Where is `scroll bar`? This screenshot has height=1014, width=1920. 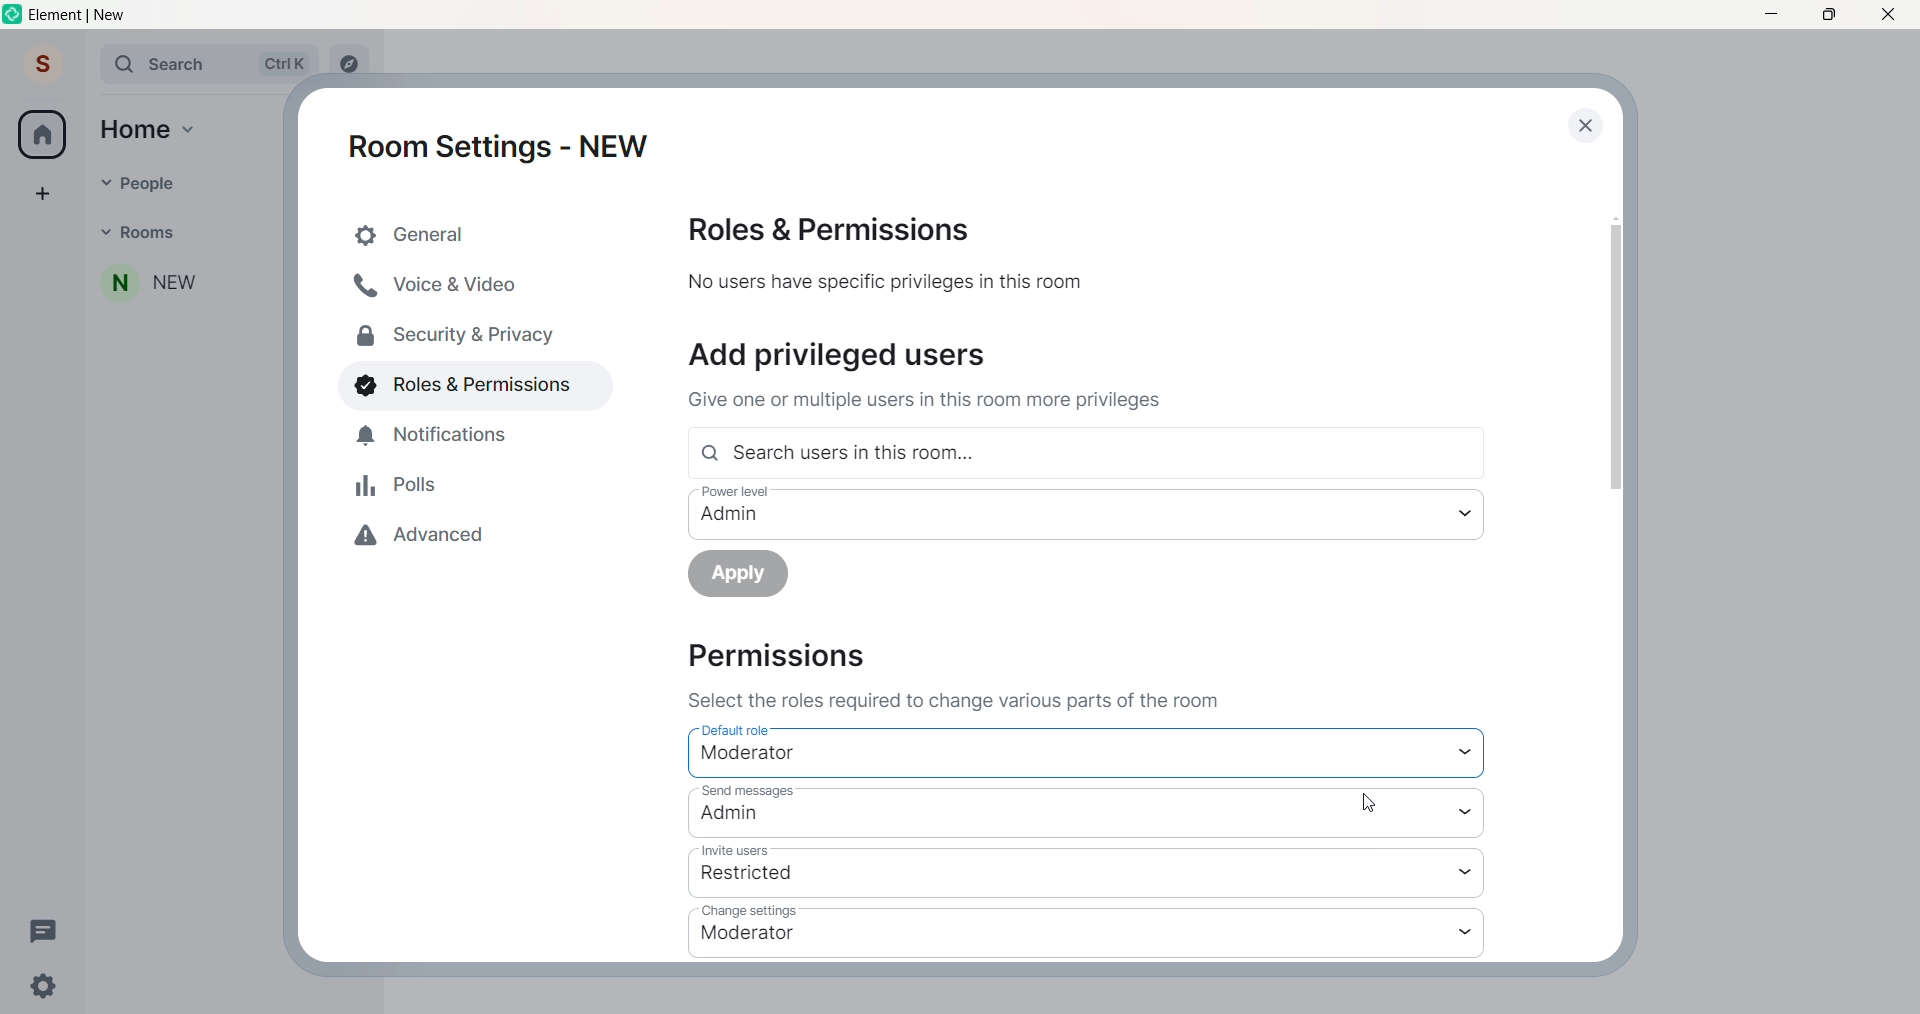 scroll bar is located at coordinates (1619, 344).